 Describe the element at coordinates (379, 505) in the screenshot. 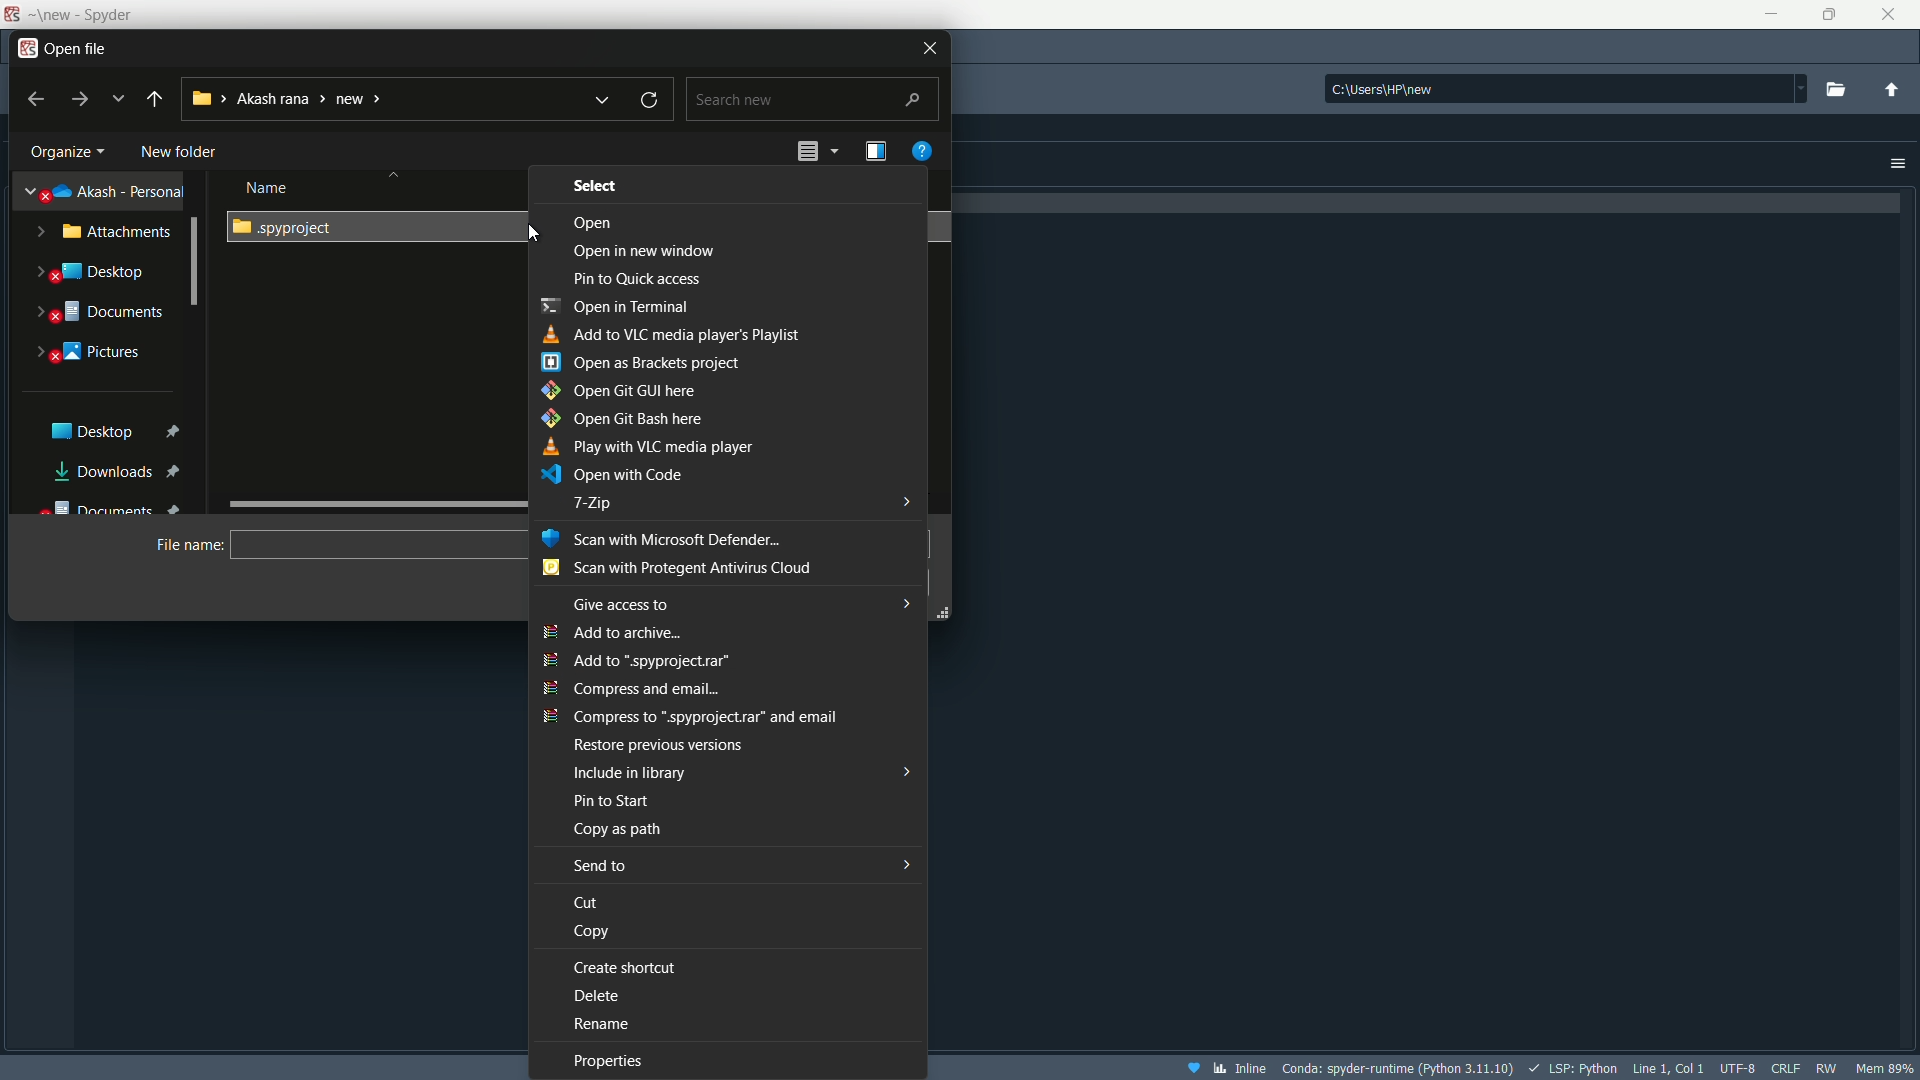

I see `slide bar` at that location.